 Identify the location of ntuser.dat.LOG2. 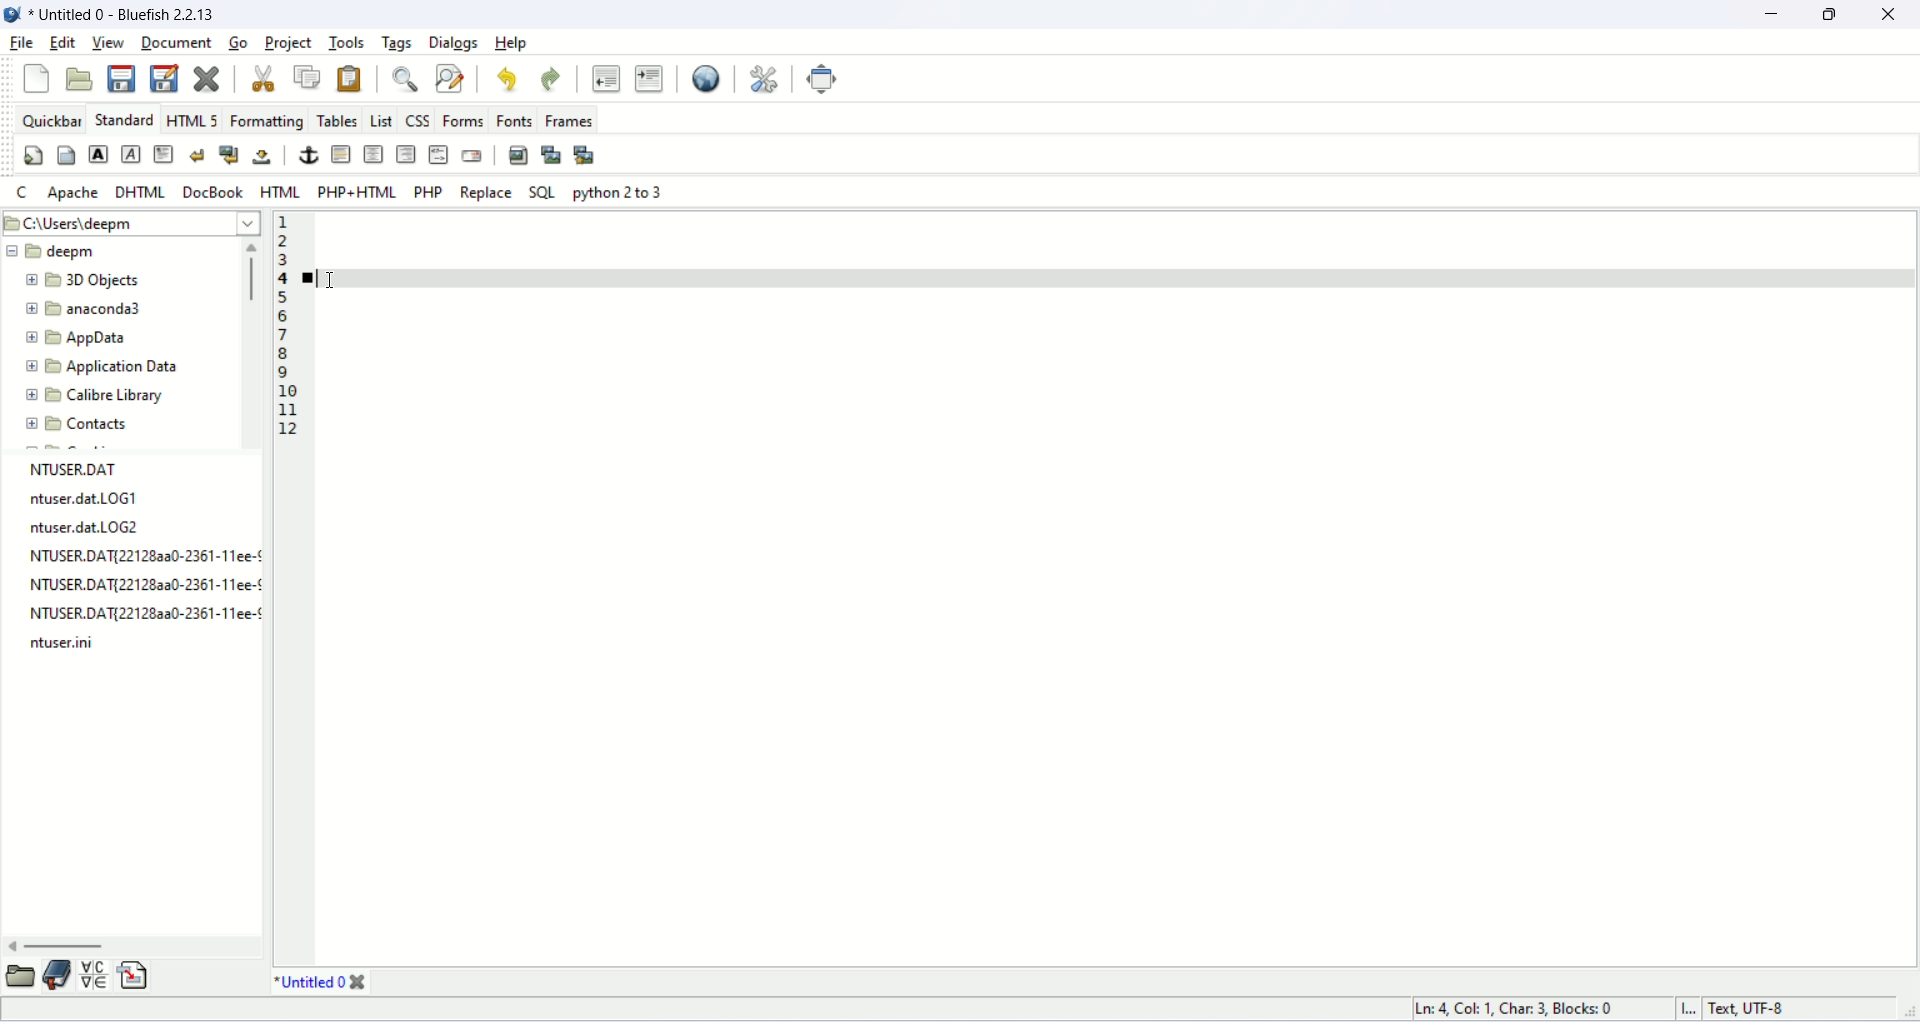
(88, 527).